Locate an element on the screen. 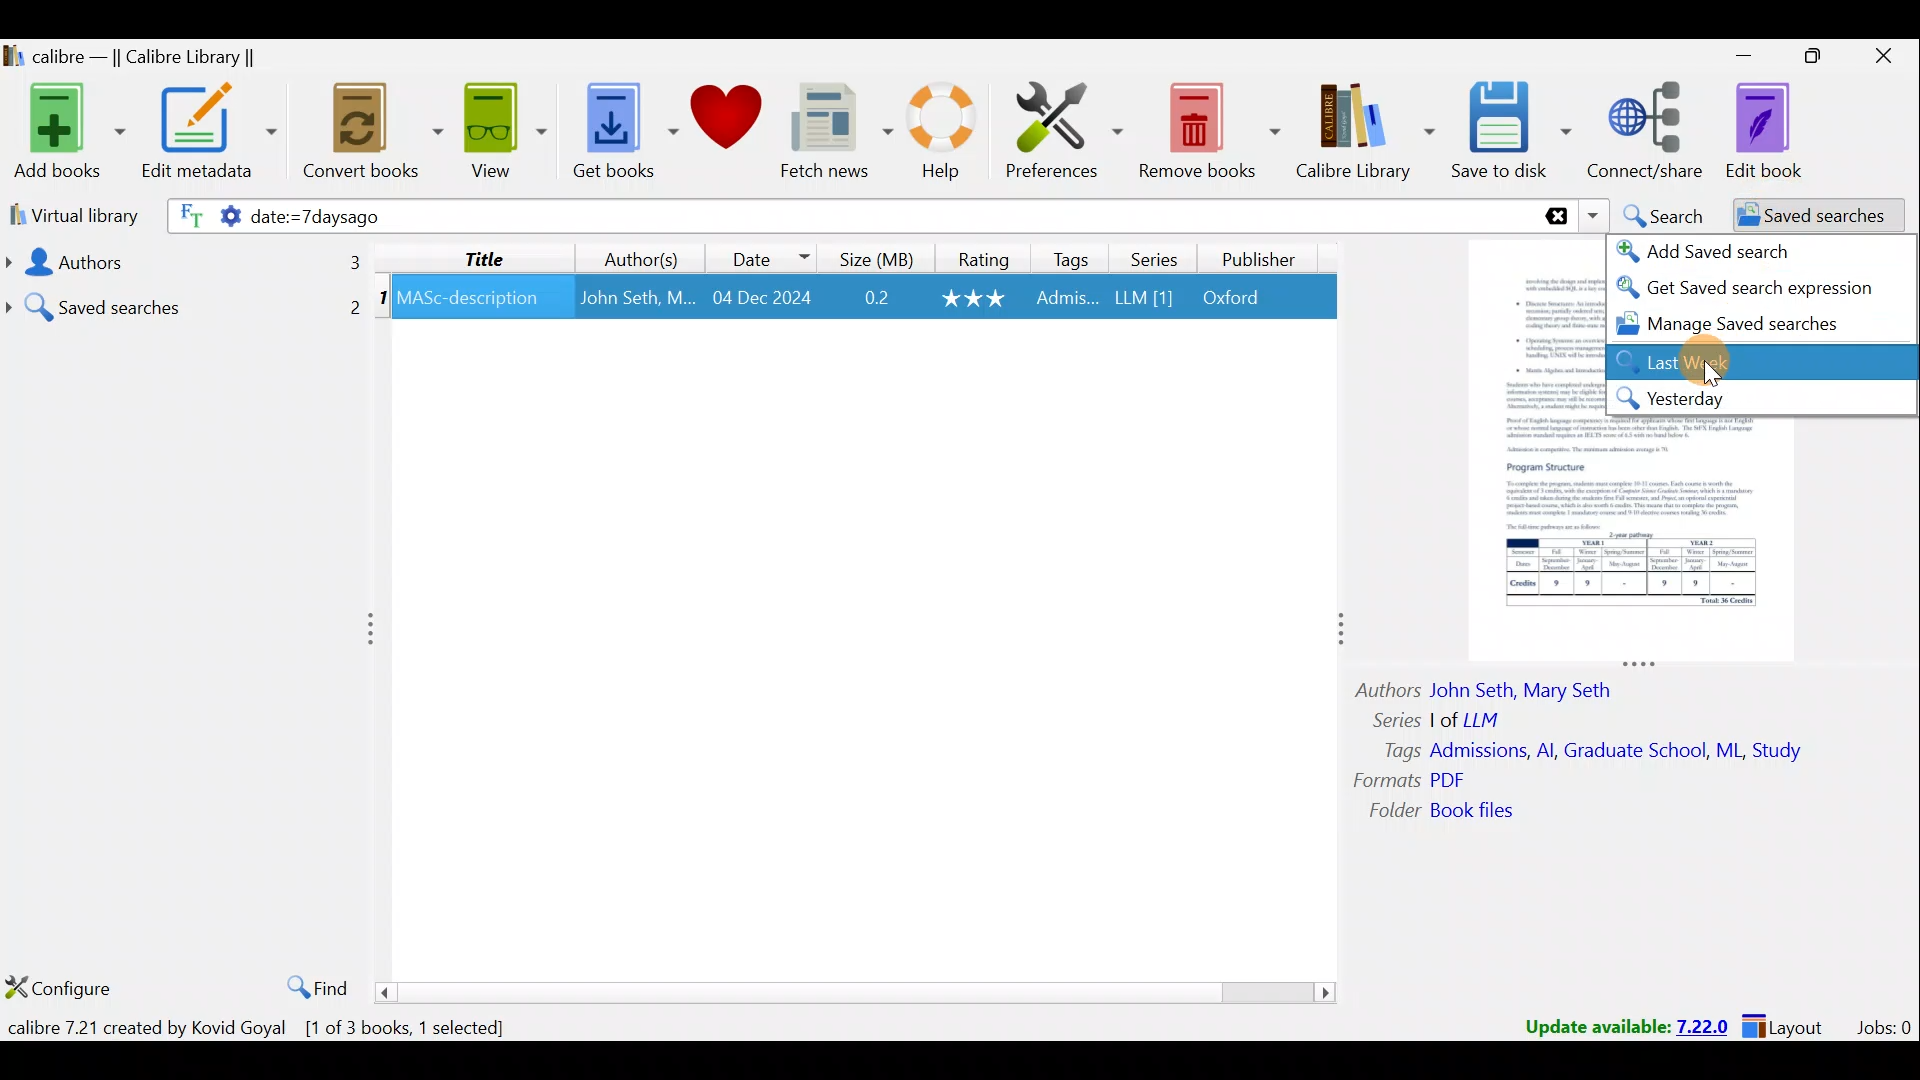  Saved searches is located at coordinates (1805, 216).